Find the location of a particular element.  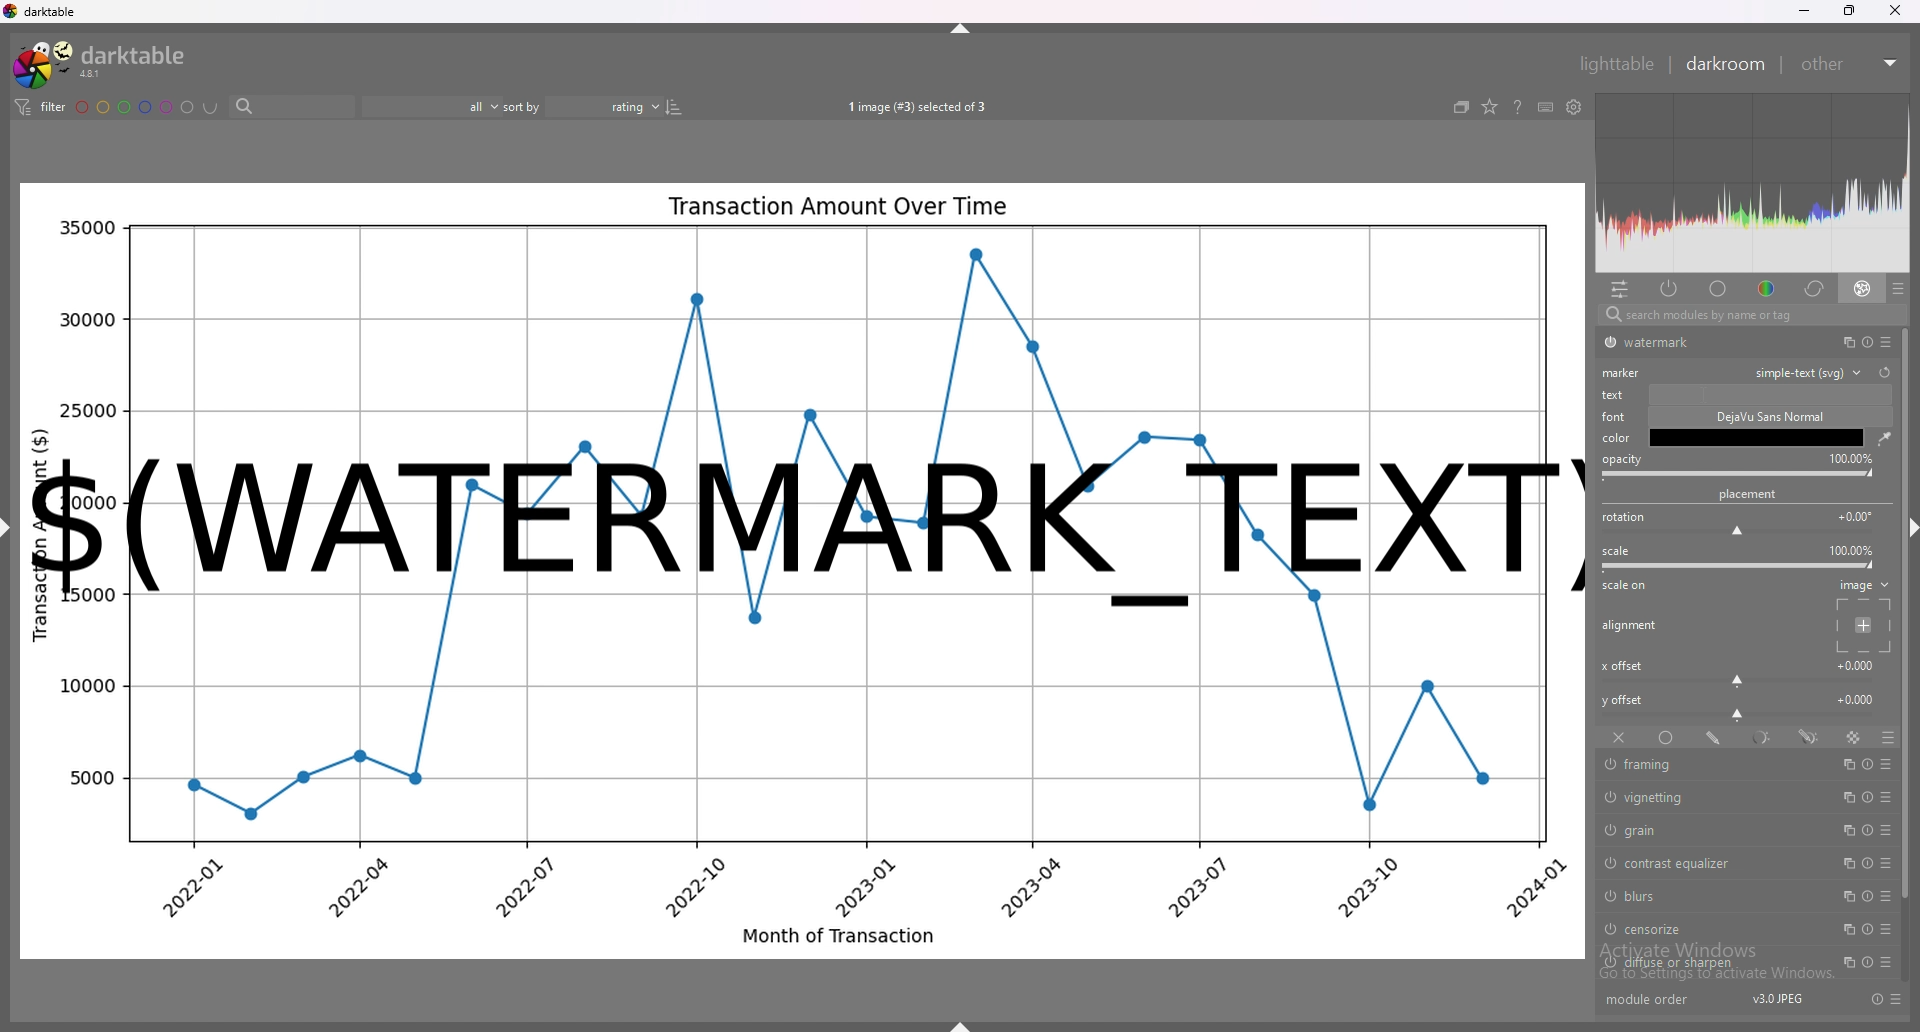

change type of overlays is located at coordinates (1491, 108).